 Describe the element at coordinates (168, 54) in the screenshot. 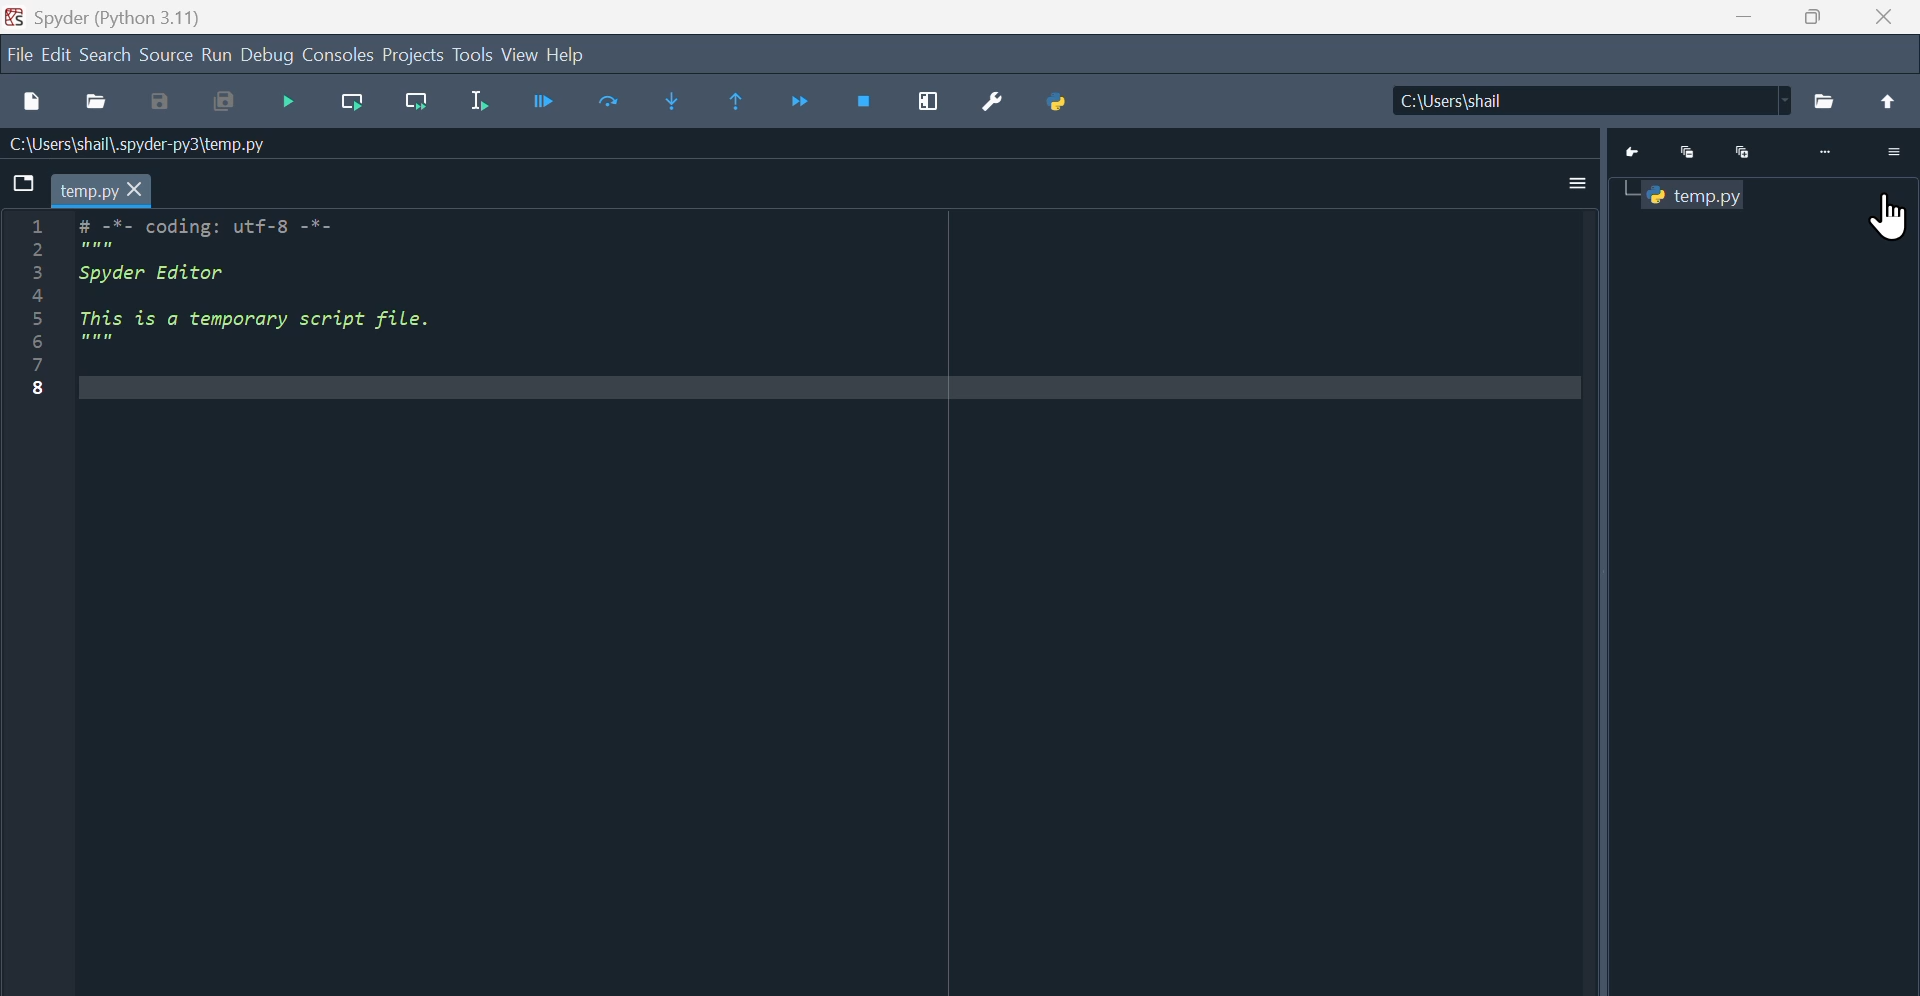

I see `Source` at that location.